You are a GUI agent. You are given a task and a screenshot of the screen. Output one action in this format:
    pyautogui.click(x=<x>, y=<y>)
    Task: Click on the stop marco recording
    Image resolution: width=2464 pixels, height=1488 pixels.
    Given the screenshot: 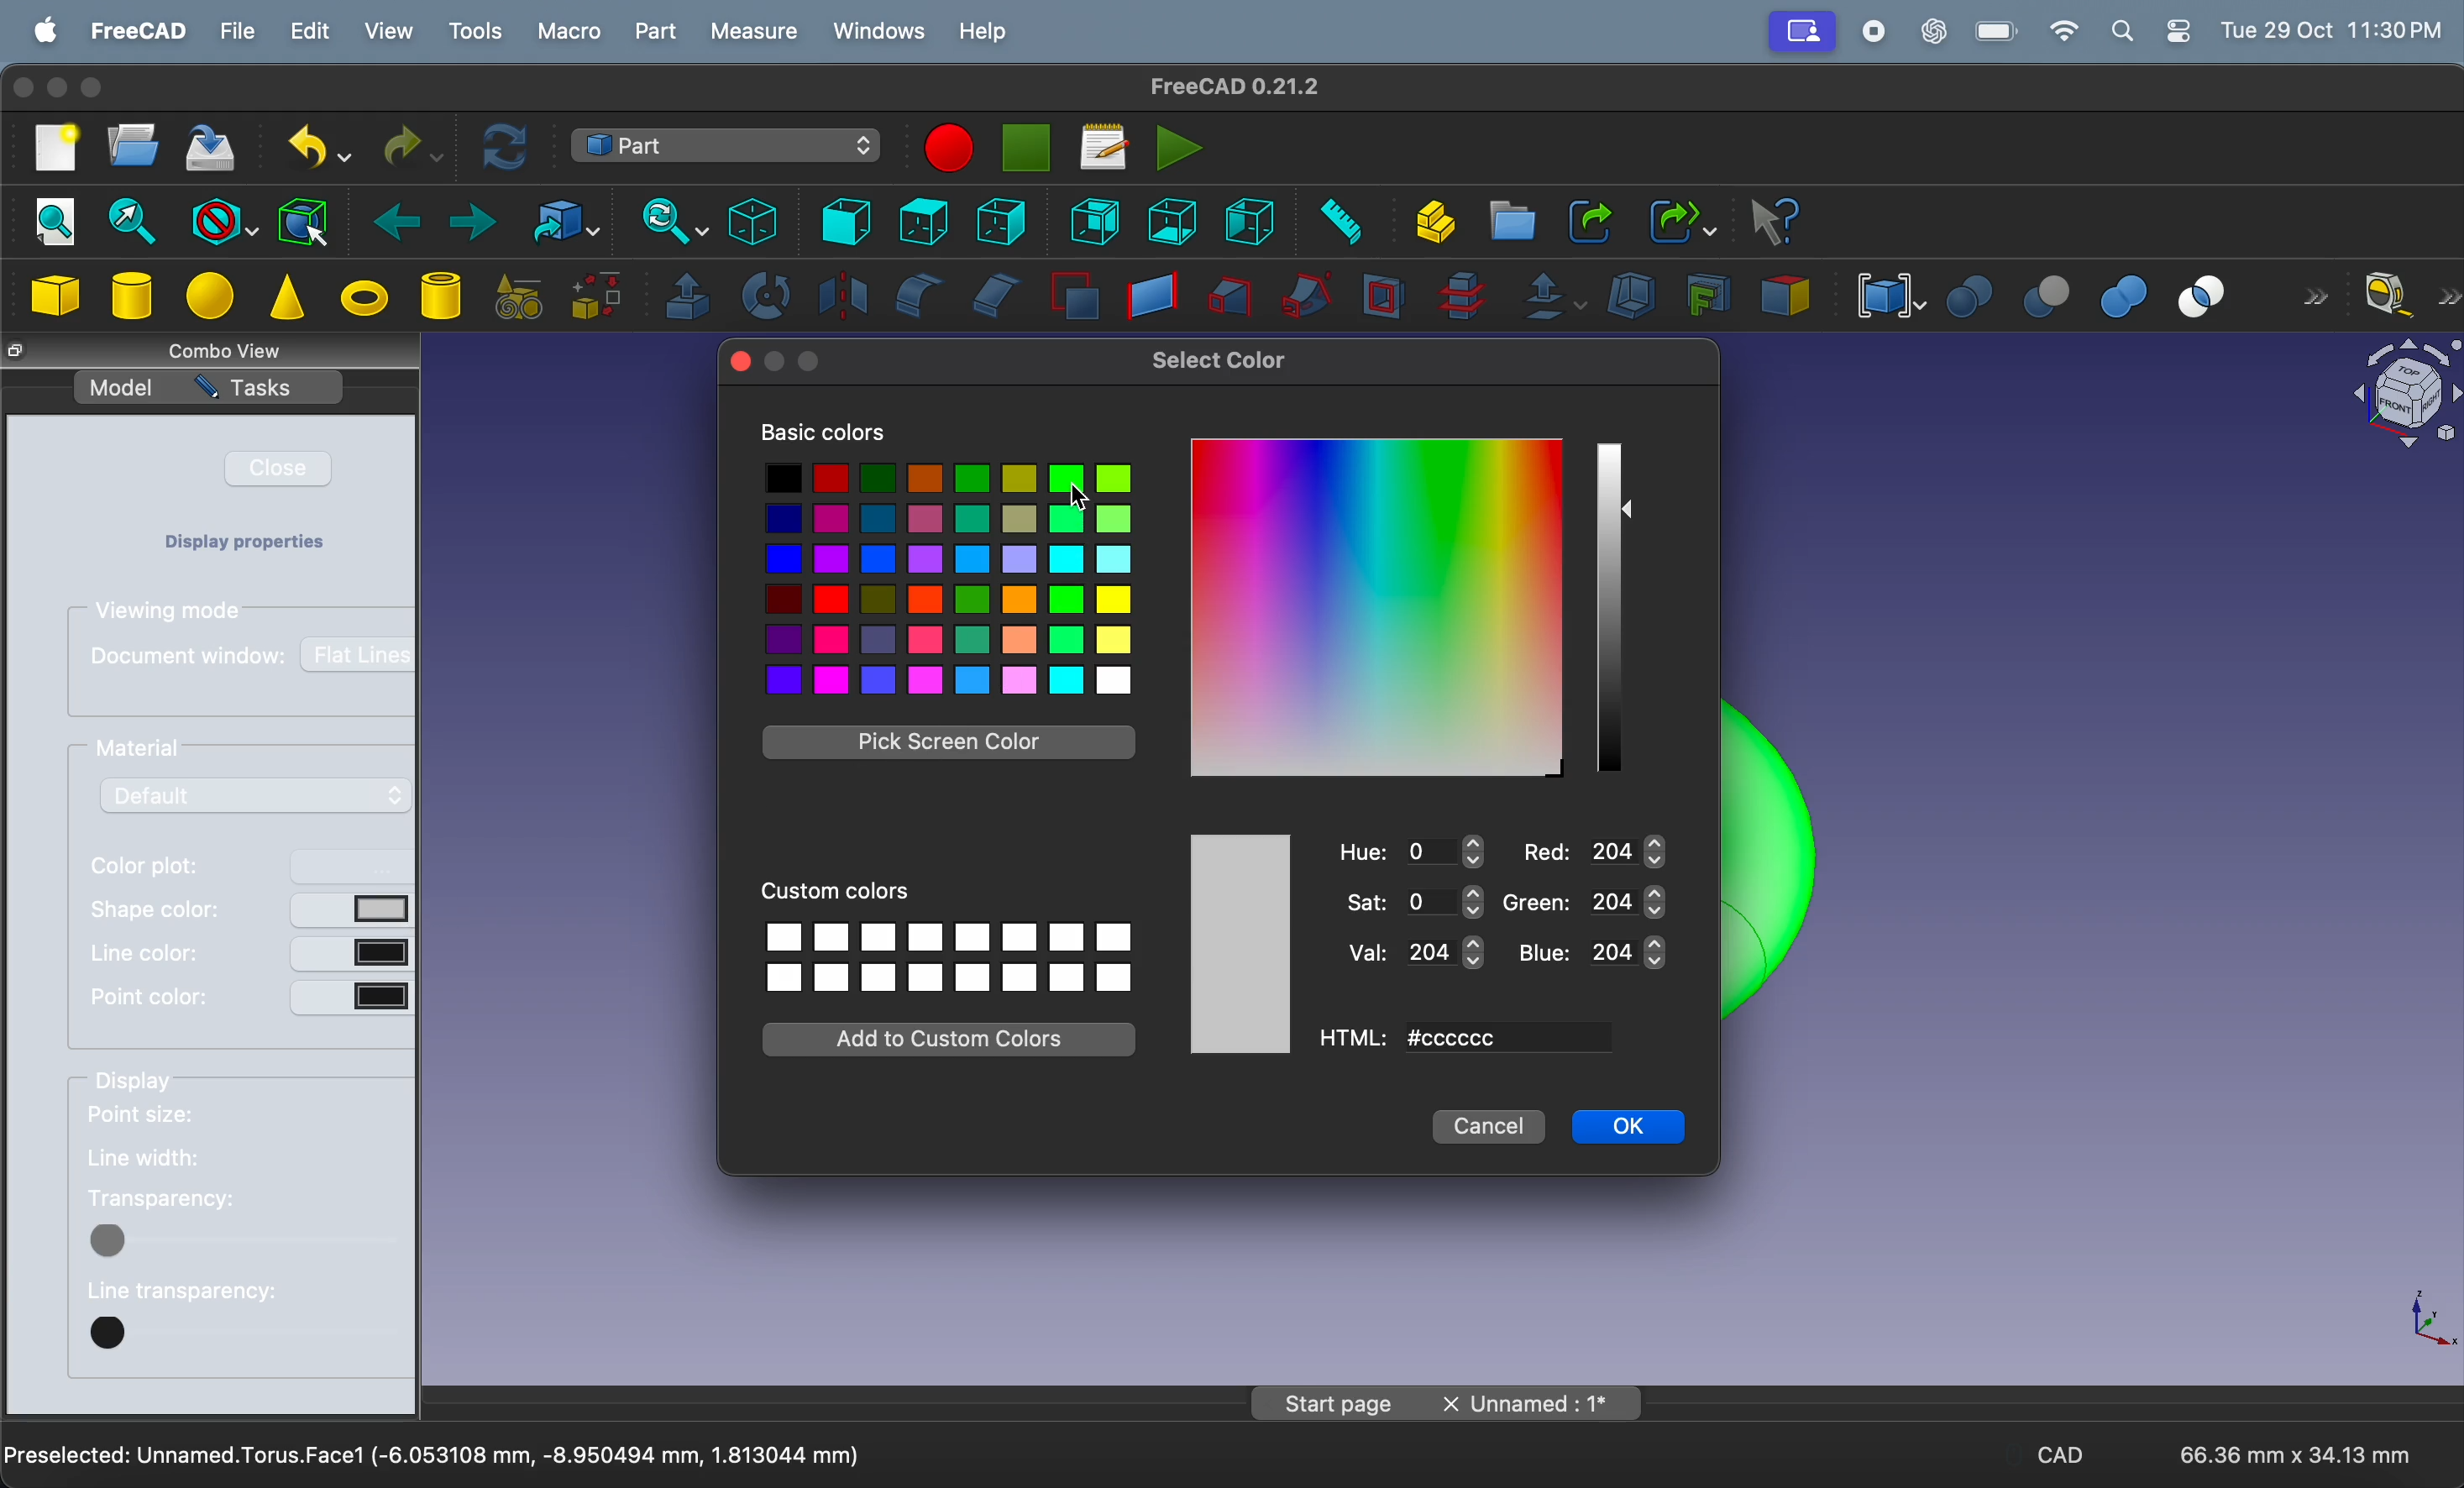 What is the action you would take?
    pyautogui.click(x=1028, y=148)
    